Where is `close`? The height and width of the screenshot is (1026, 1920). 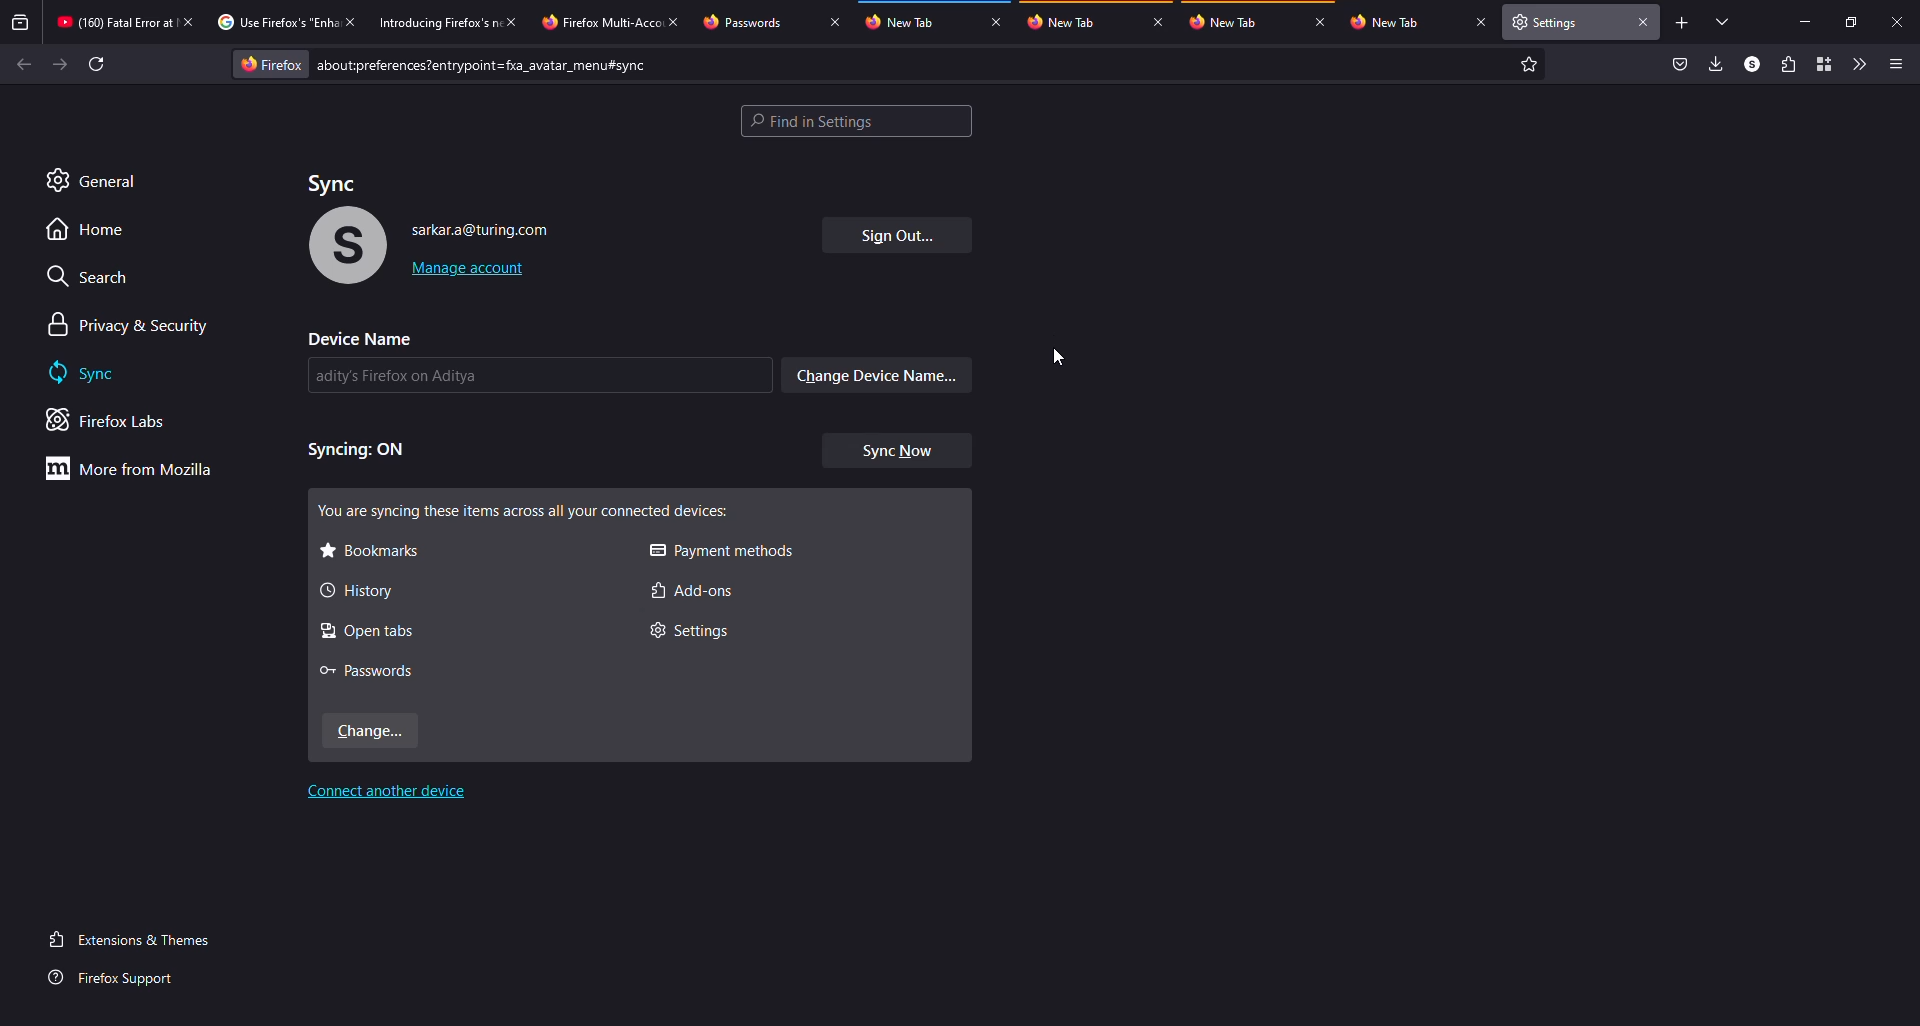 close is located at coordinates (353, 23).